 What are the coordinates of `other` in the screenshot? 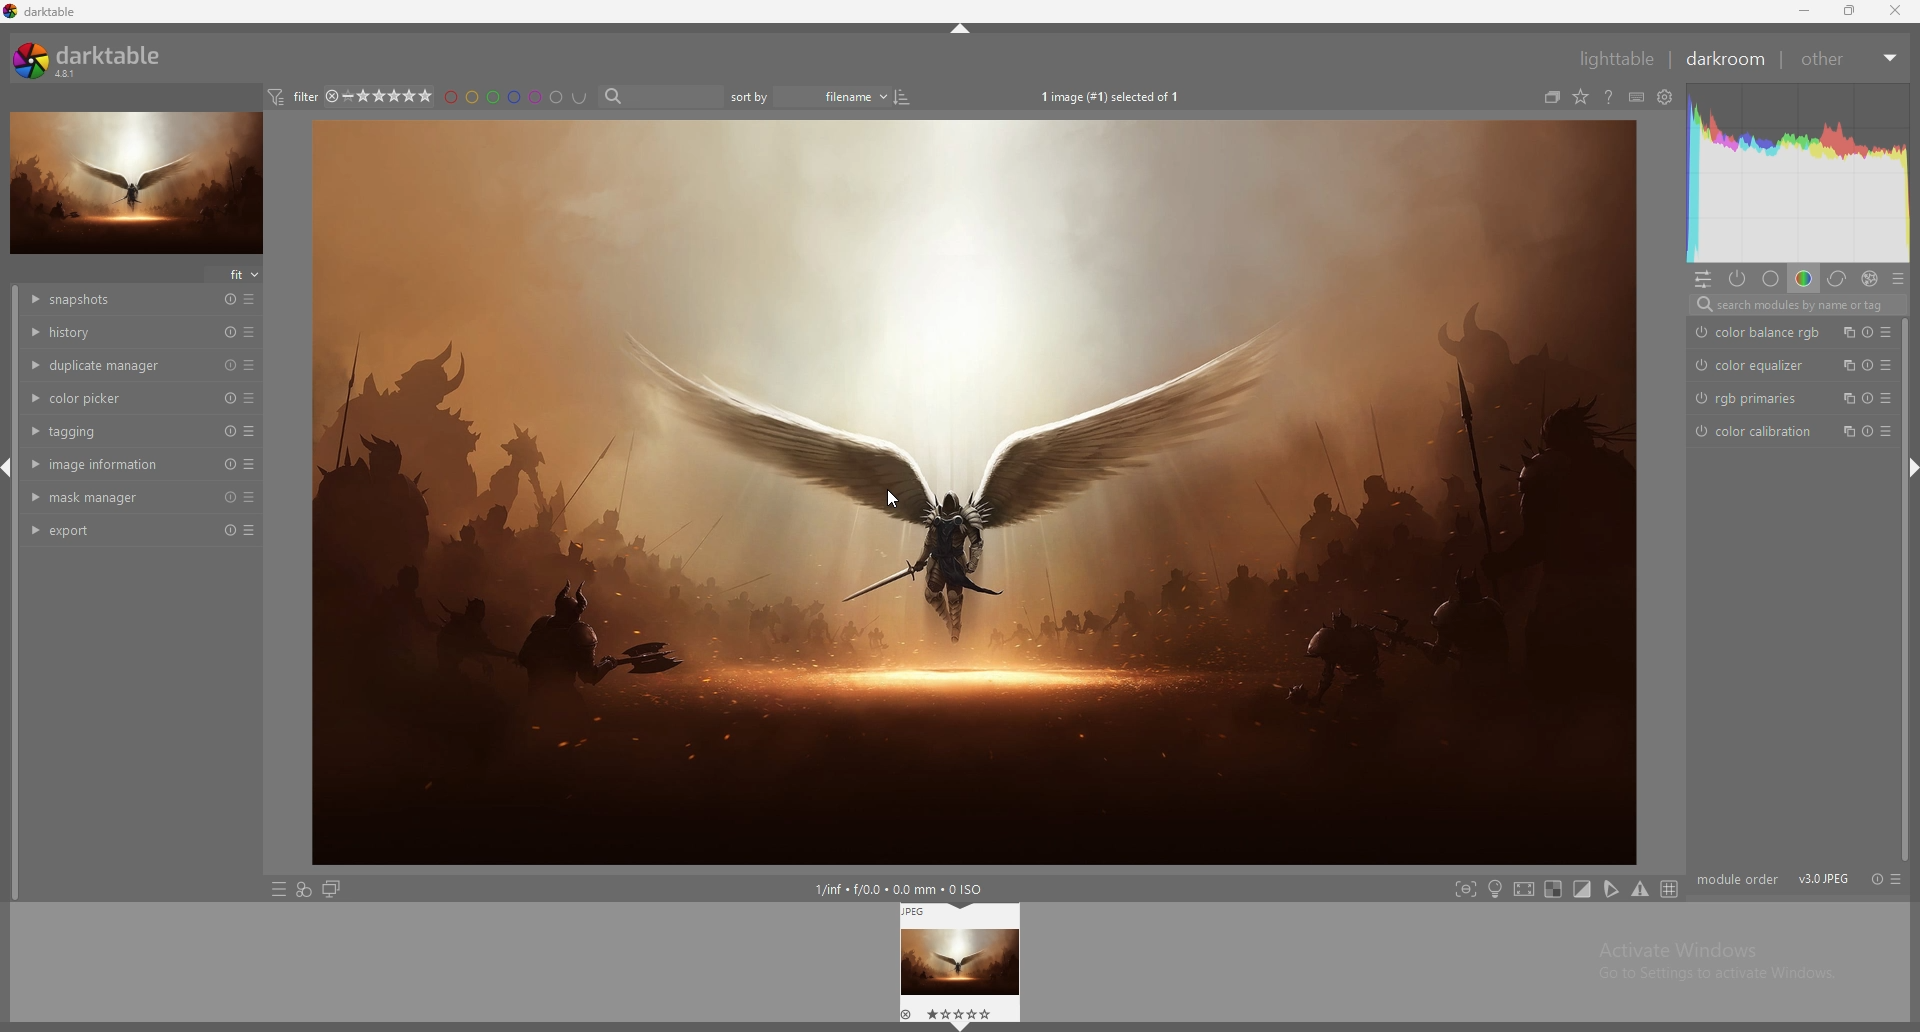 It's located at (1851, 59).